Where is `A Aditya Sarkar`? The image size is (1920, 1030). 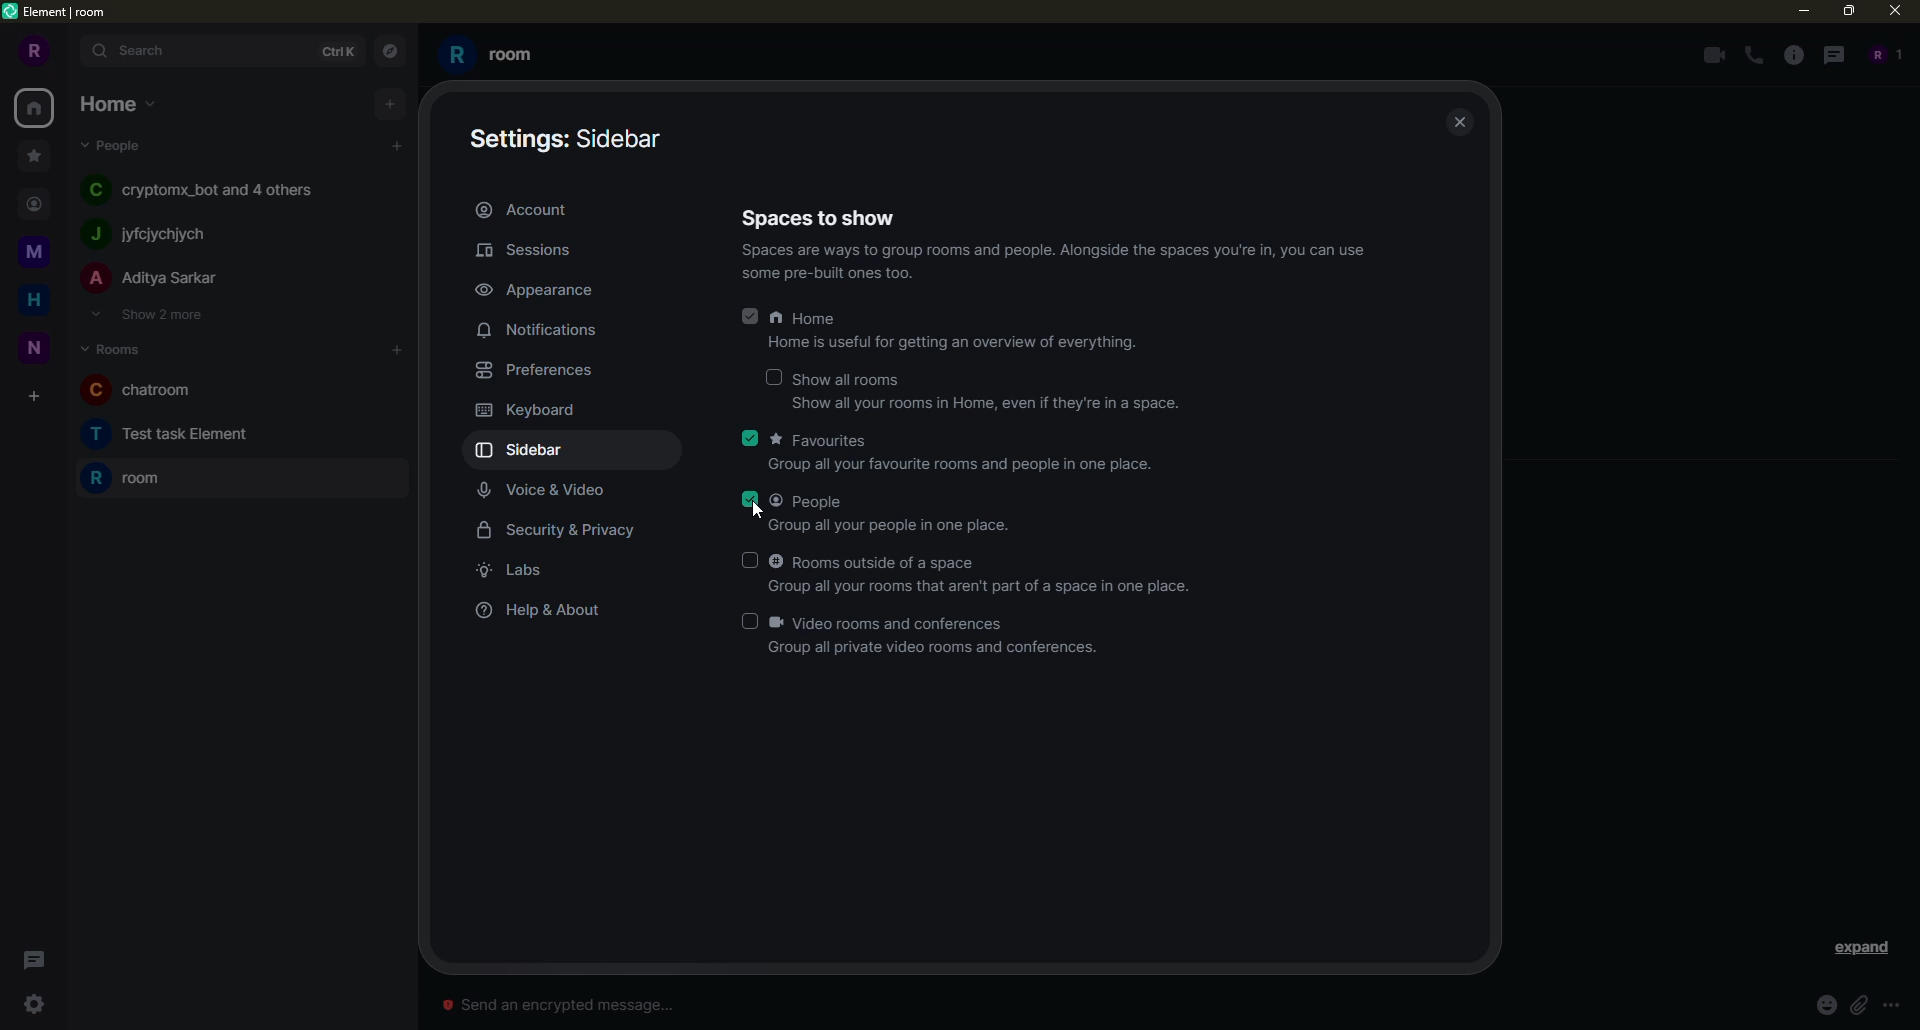 A Aditya Sarkar is located at coordinates (172, 283).